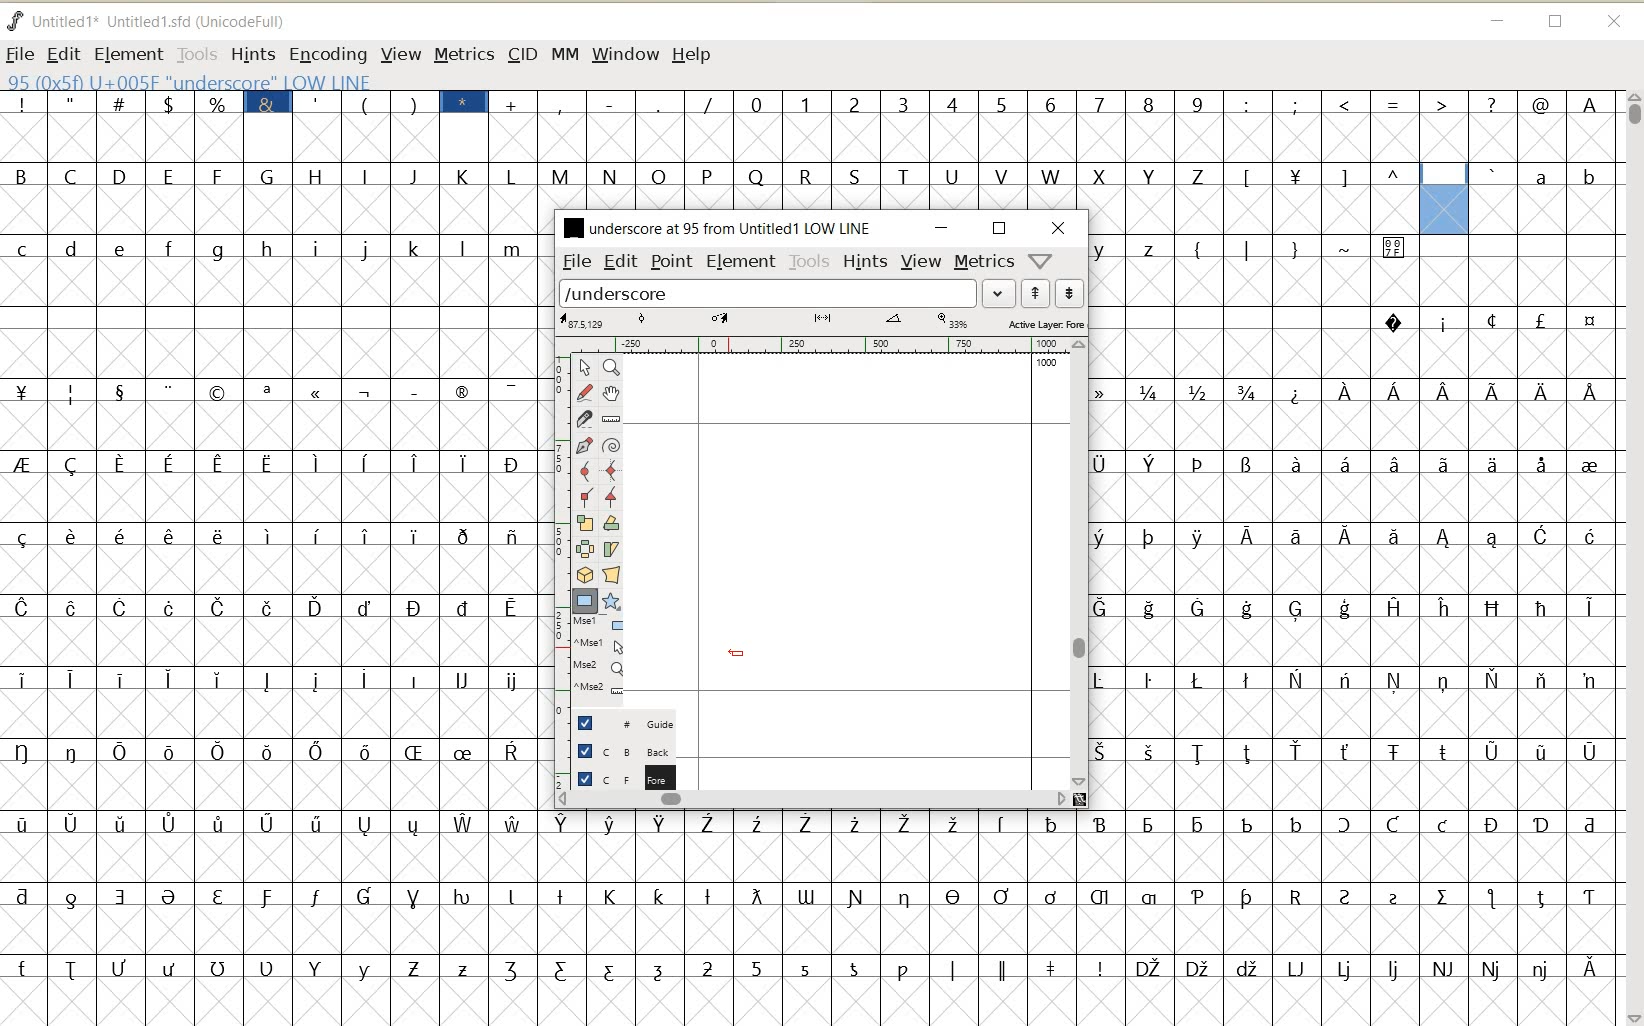 This screenshot has height=1026, width=1644. I want to click on EXPAND, so click(1000, 294).